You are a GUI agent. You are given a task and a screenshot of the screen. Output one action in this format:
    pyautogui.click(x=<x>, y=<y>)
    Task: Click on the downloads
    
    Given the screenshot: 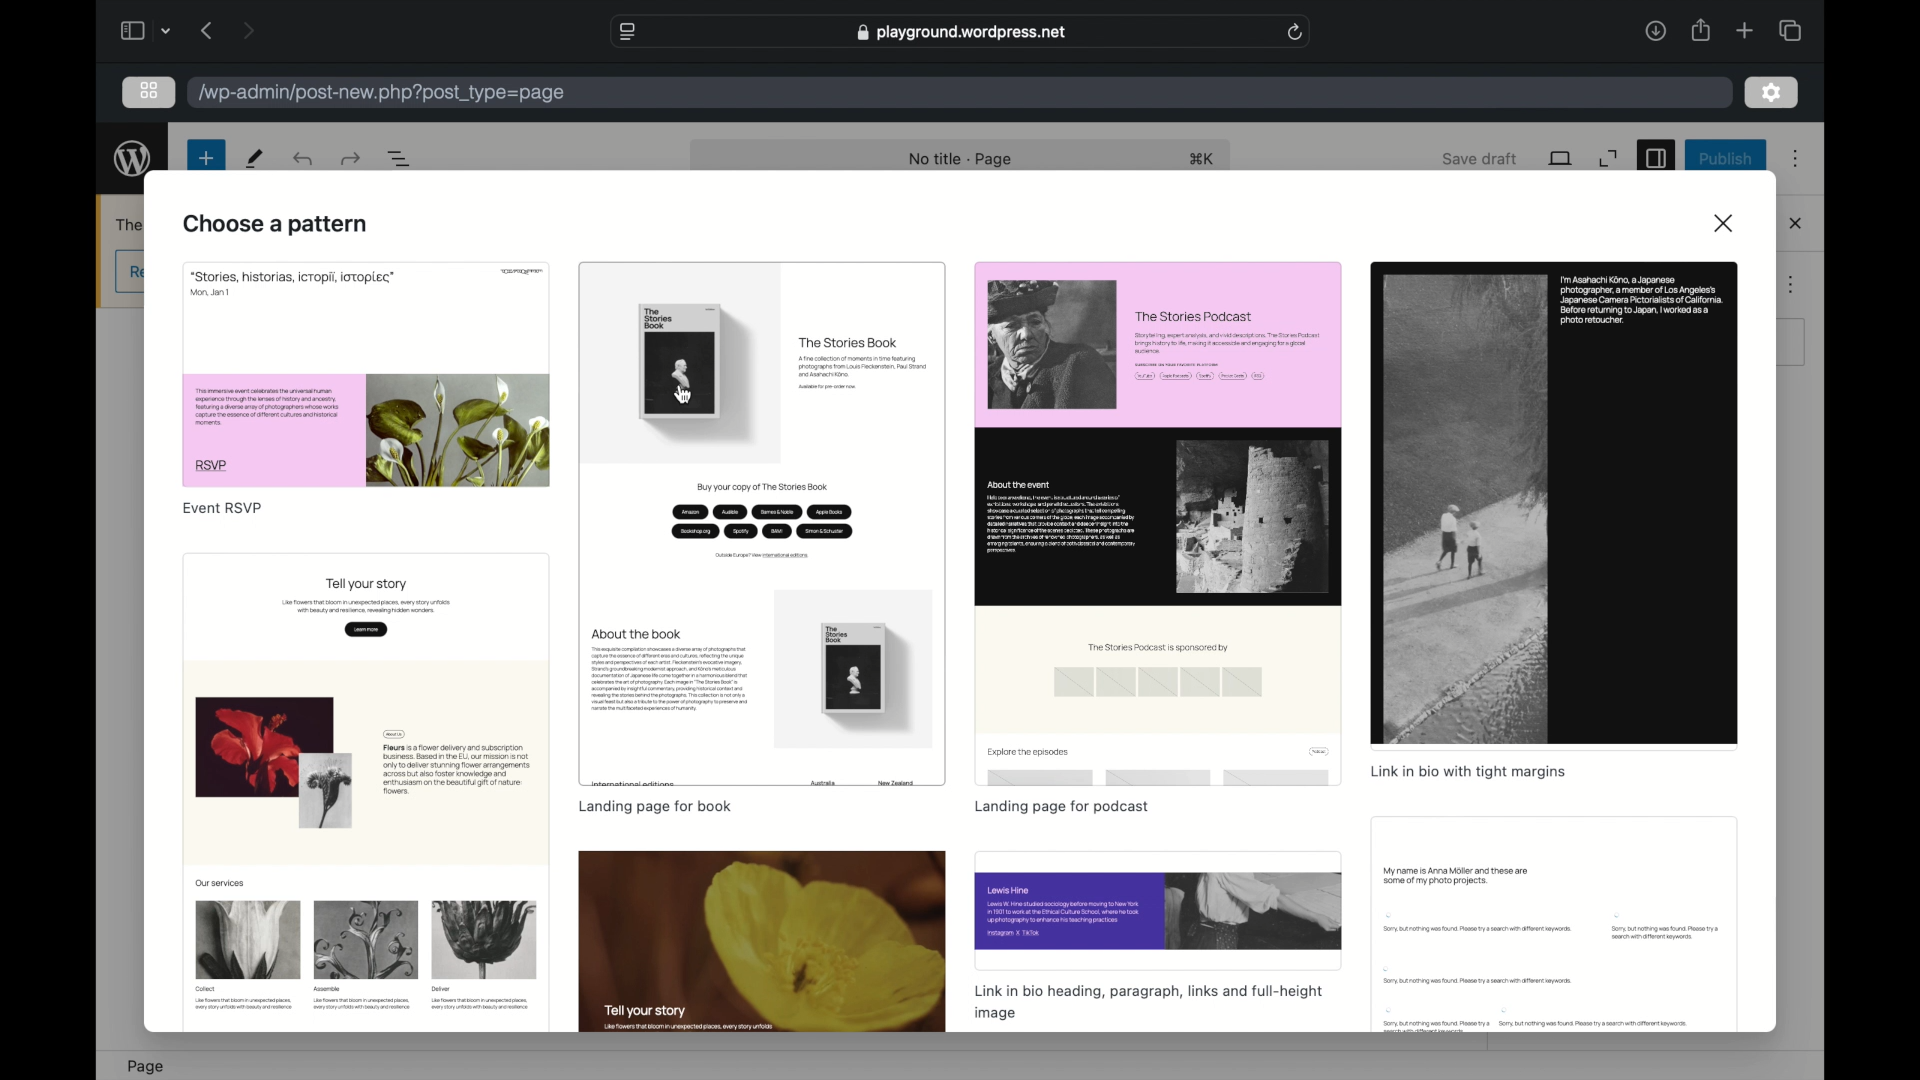 What is the action you would take?
    pyautogui.click(x=1656, y=30)
    